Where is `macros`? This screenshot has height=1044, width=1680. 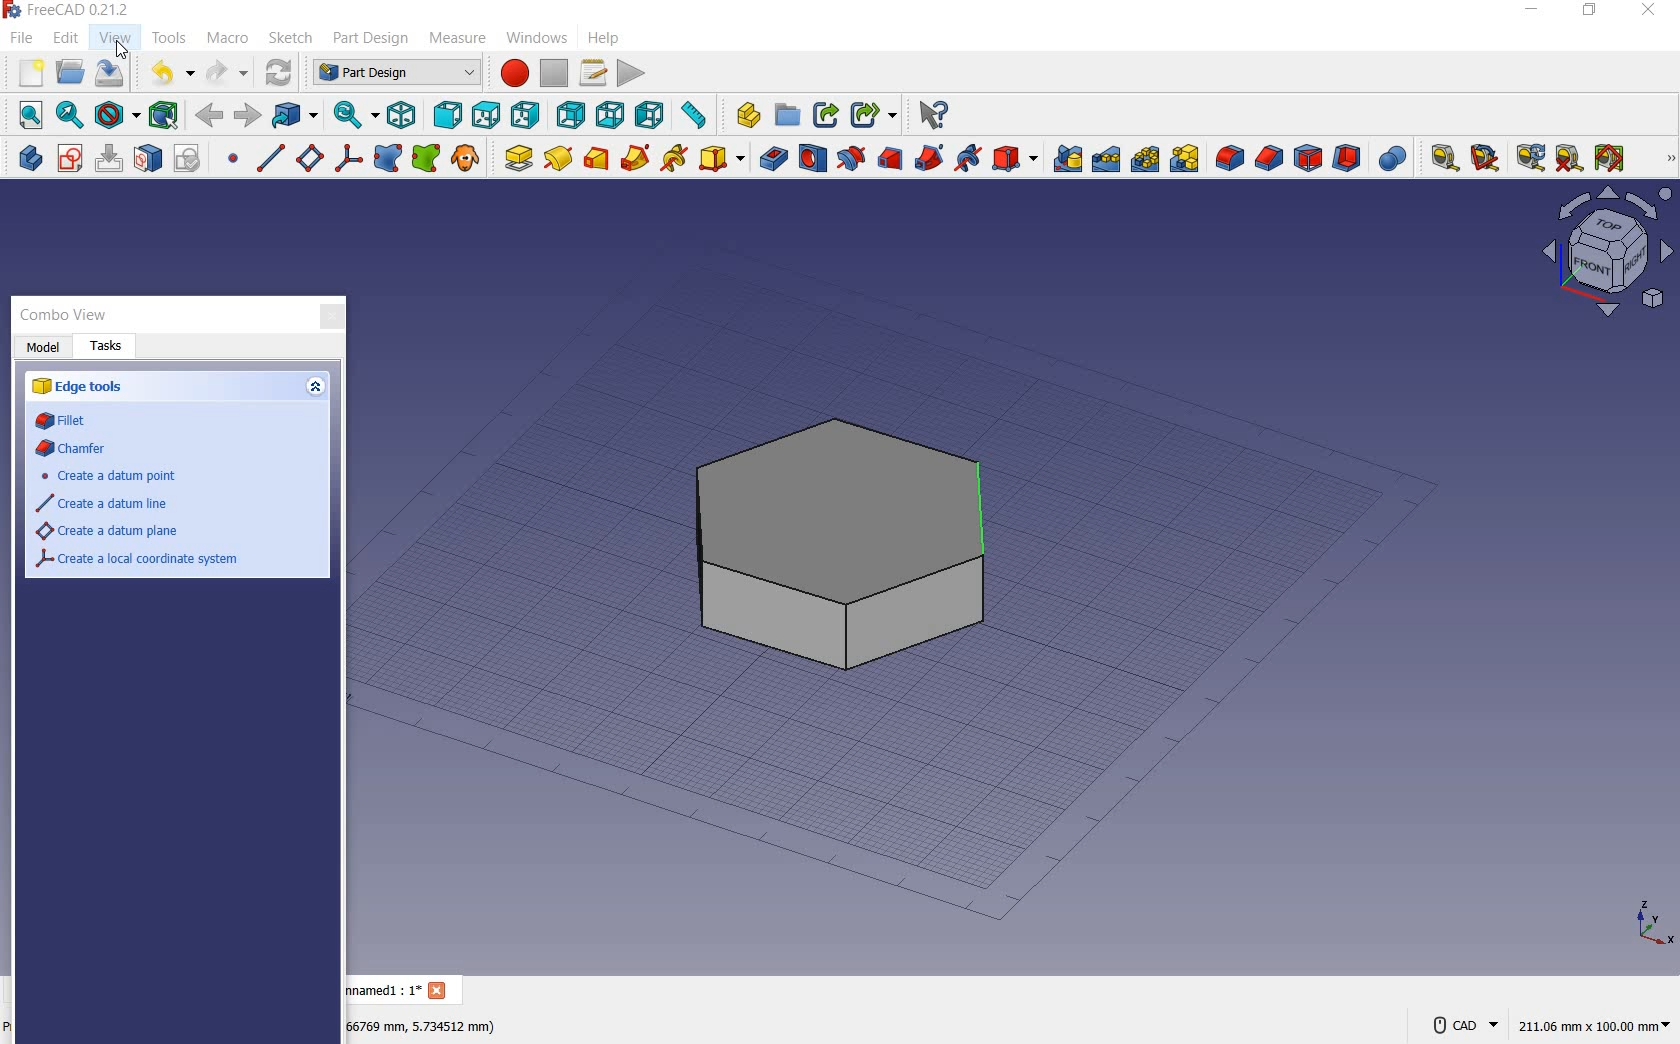 macros is located at coordinates (592, 73).